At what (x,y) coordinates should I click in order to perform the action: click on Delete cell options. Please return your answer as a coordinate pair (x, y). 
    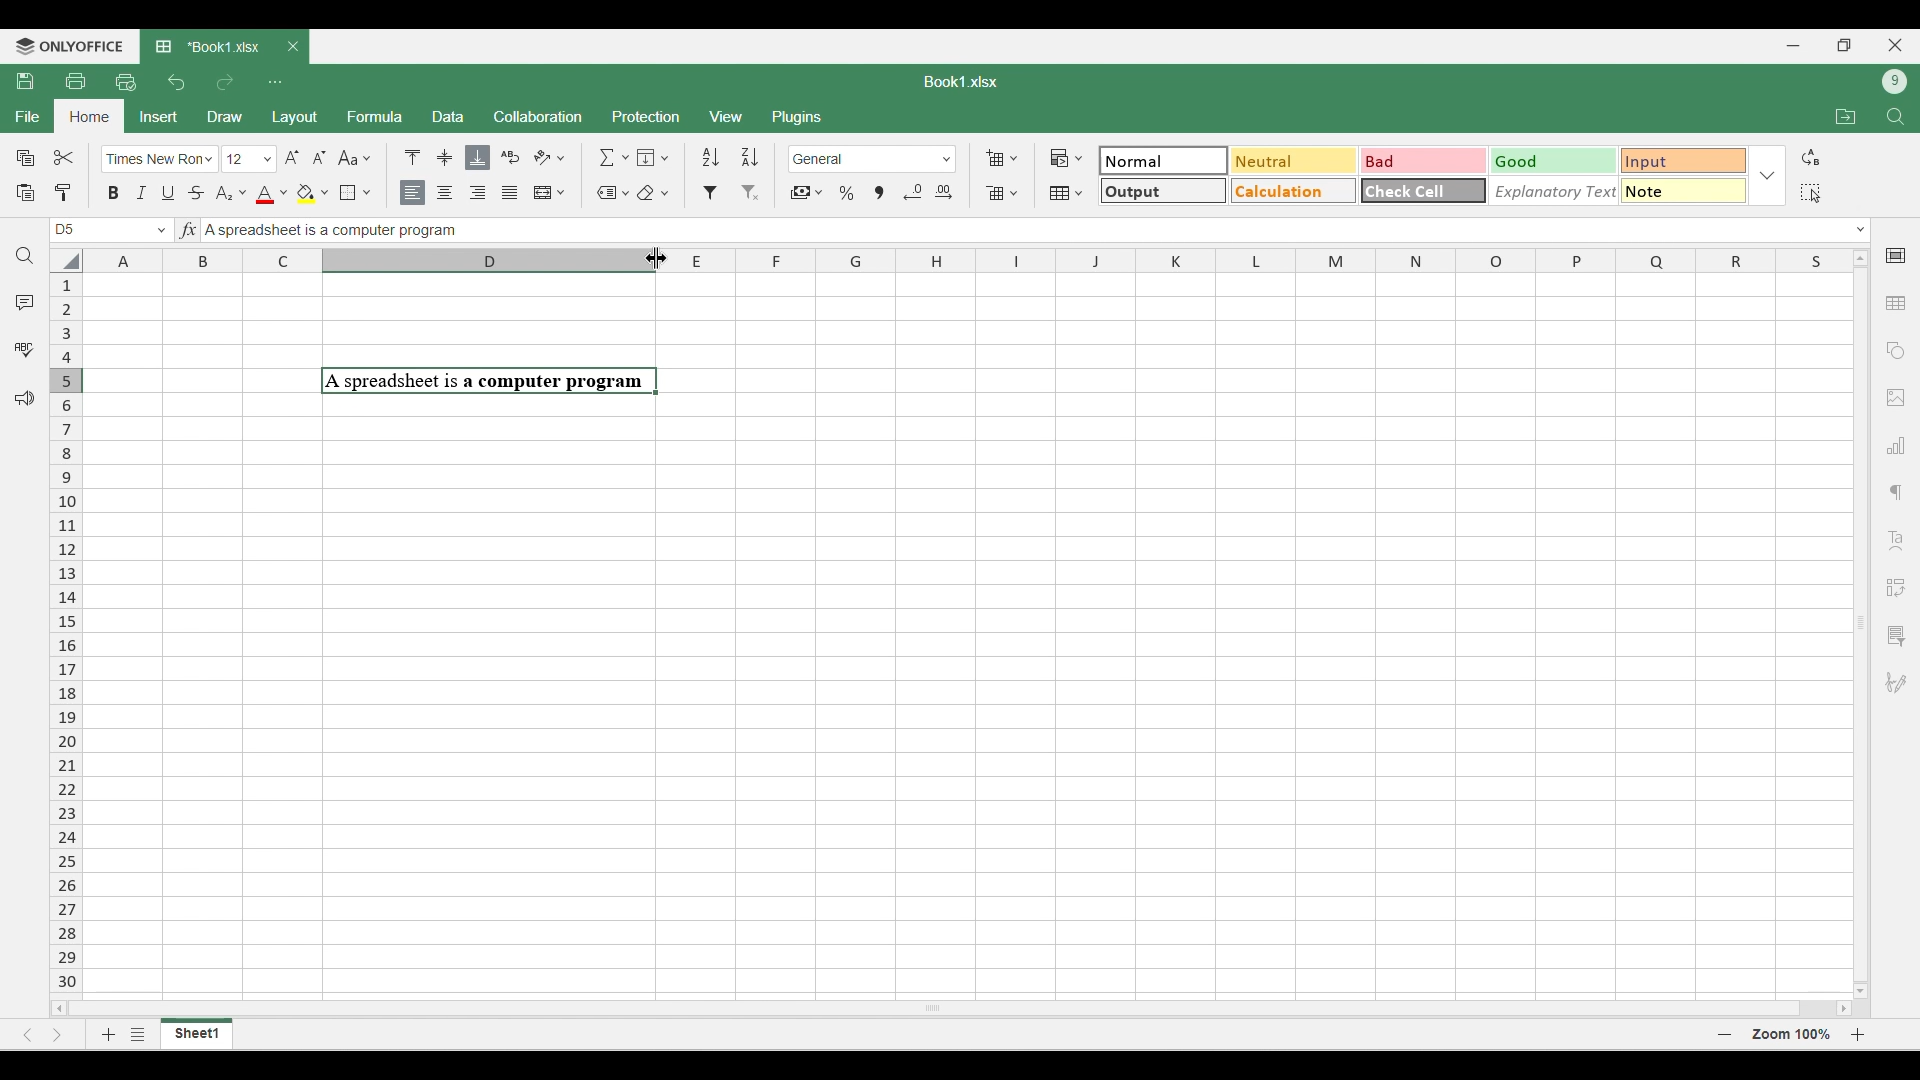
    Looking at the image, I should click on (1001, 193).